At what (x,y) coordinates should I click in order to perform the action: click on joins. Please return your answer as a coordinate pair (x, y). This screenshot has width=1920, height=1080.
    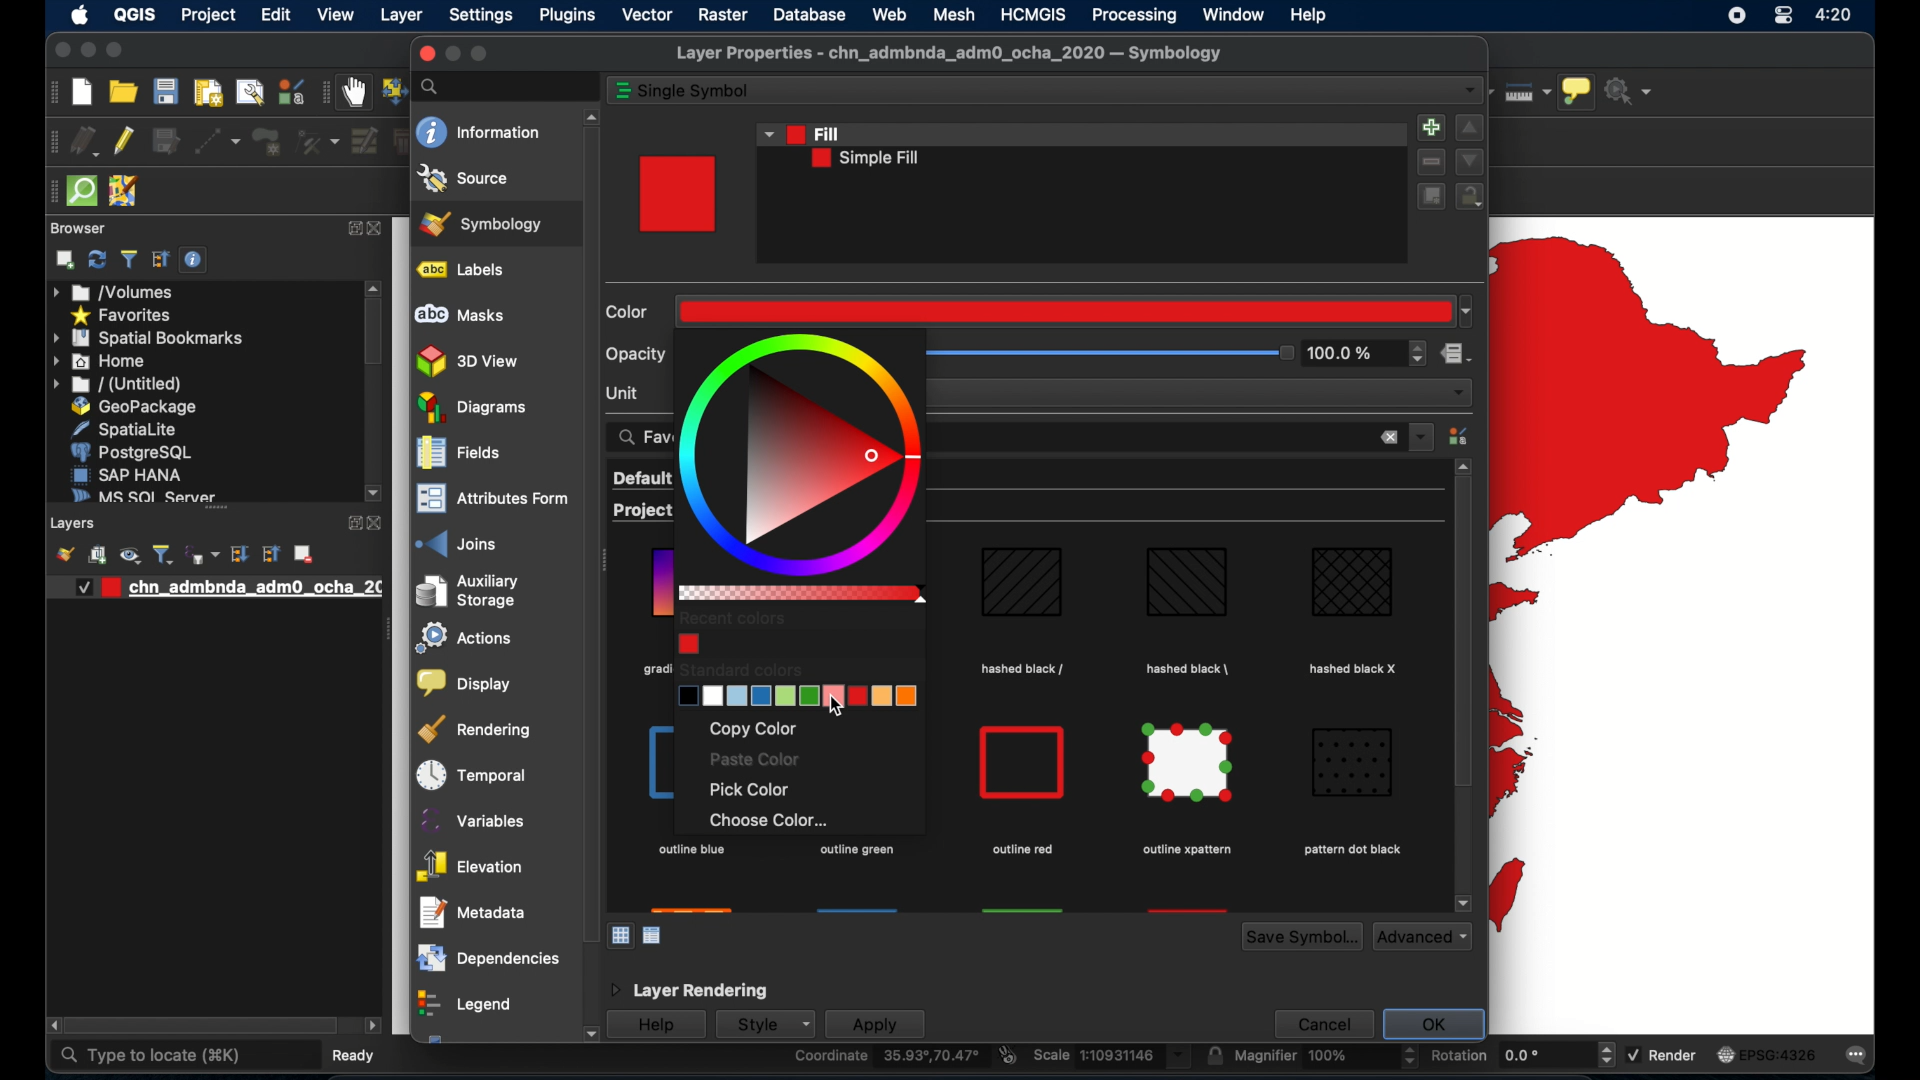
    Looking at the image, I should click on (457, 543).